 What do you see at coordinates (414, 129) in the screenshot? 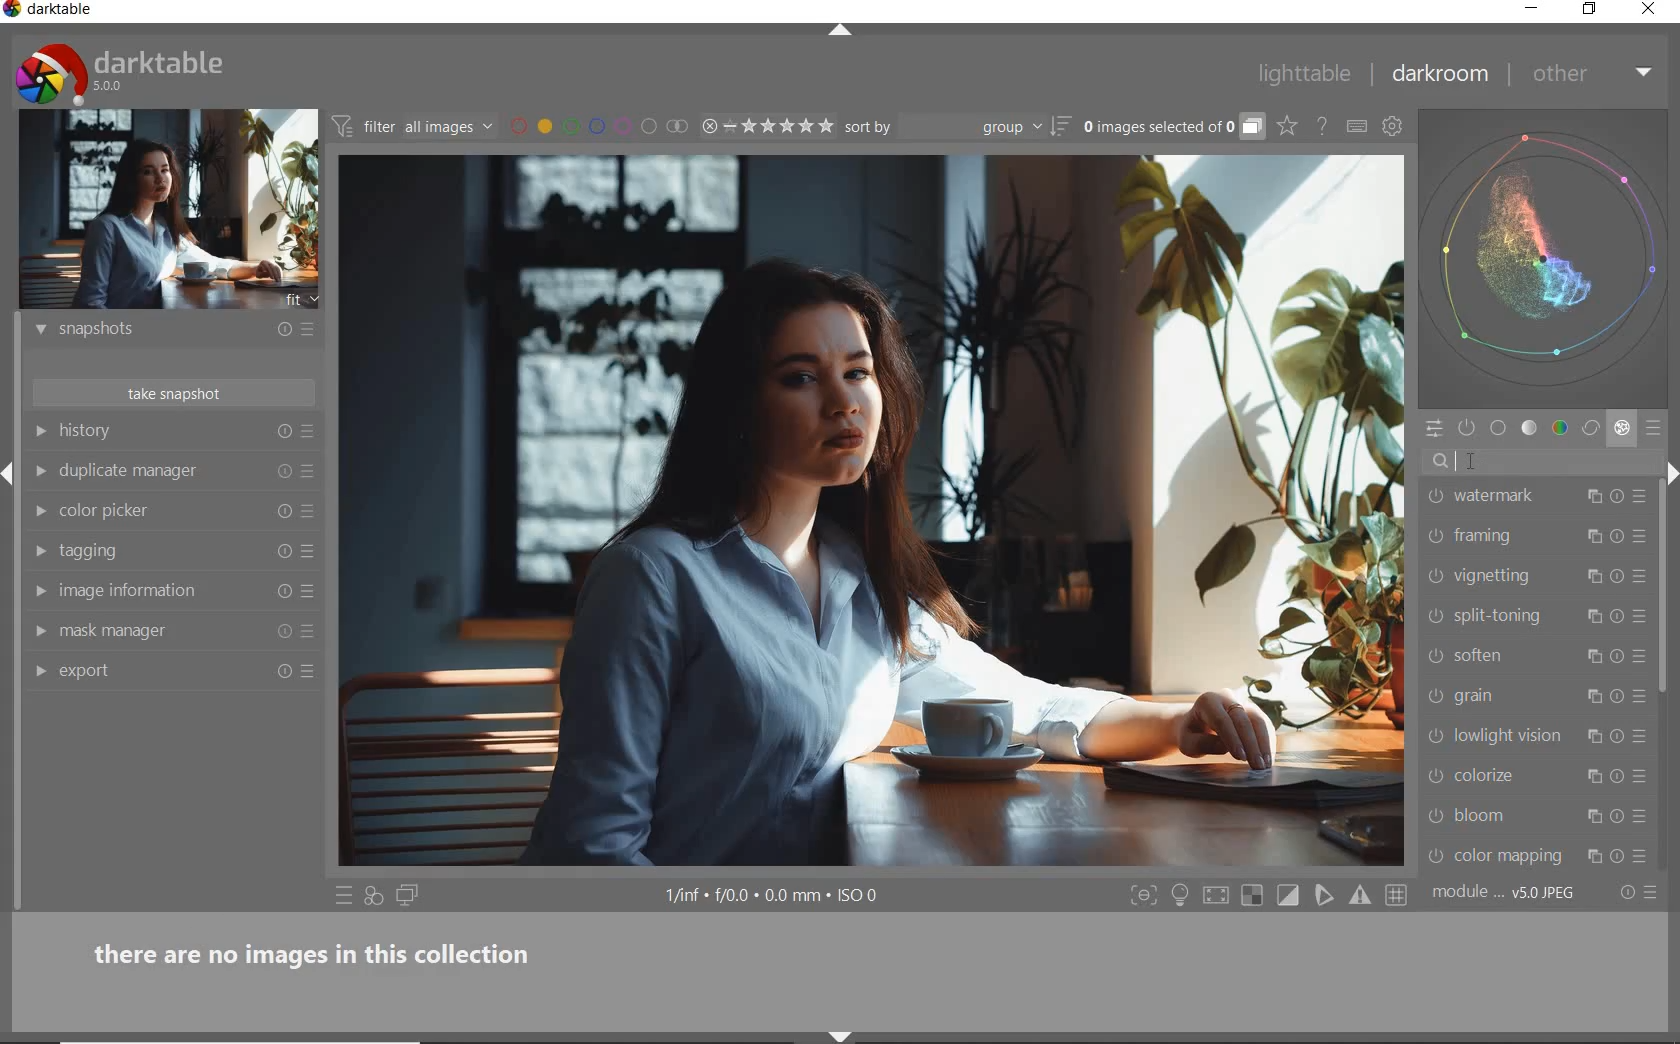
I see `filter images based on their module order` at bounding box center [414, 129].